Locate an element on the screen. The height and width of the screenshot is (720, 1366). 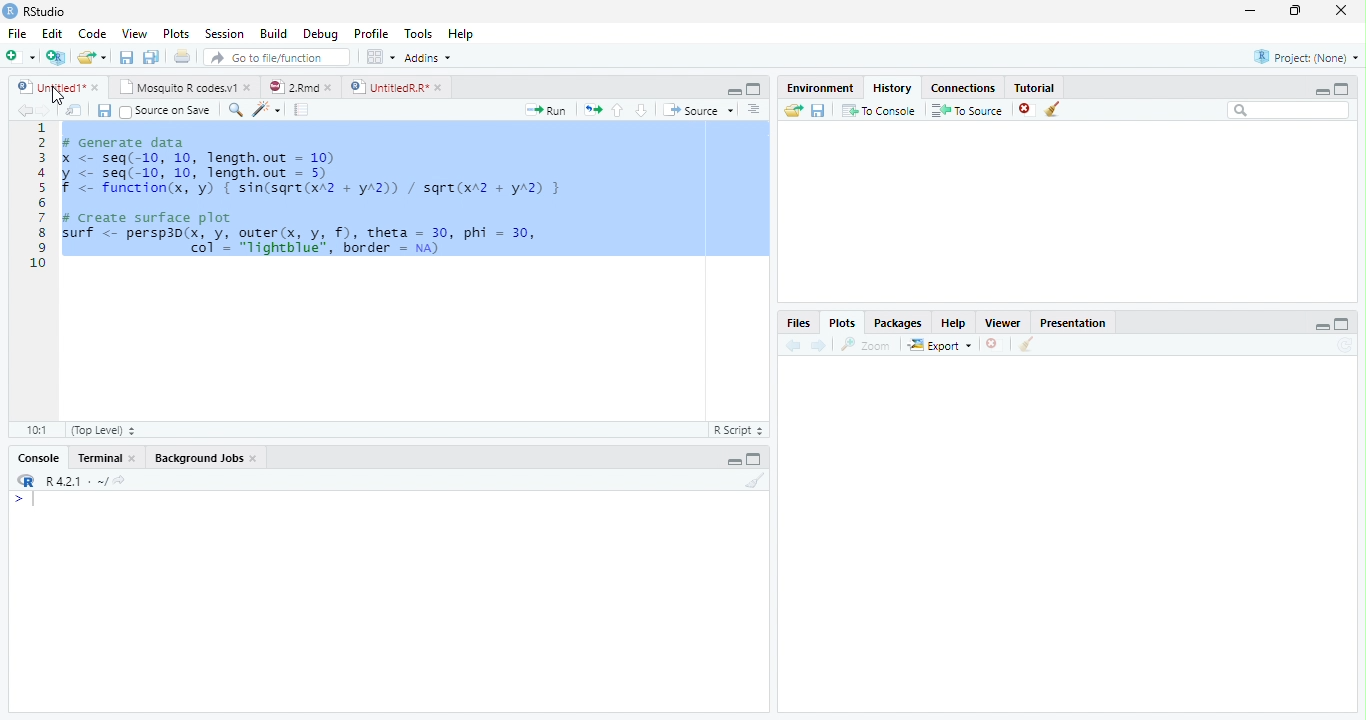
Source on Save is located at coordinates (167, 110).